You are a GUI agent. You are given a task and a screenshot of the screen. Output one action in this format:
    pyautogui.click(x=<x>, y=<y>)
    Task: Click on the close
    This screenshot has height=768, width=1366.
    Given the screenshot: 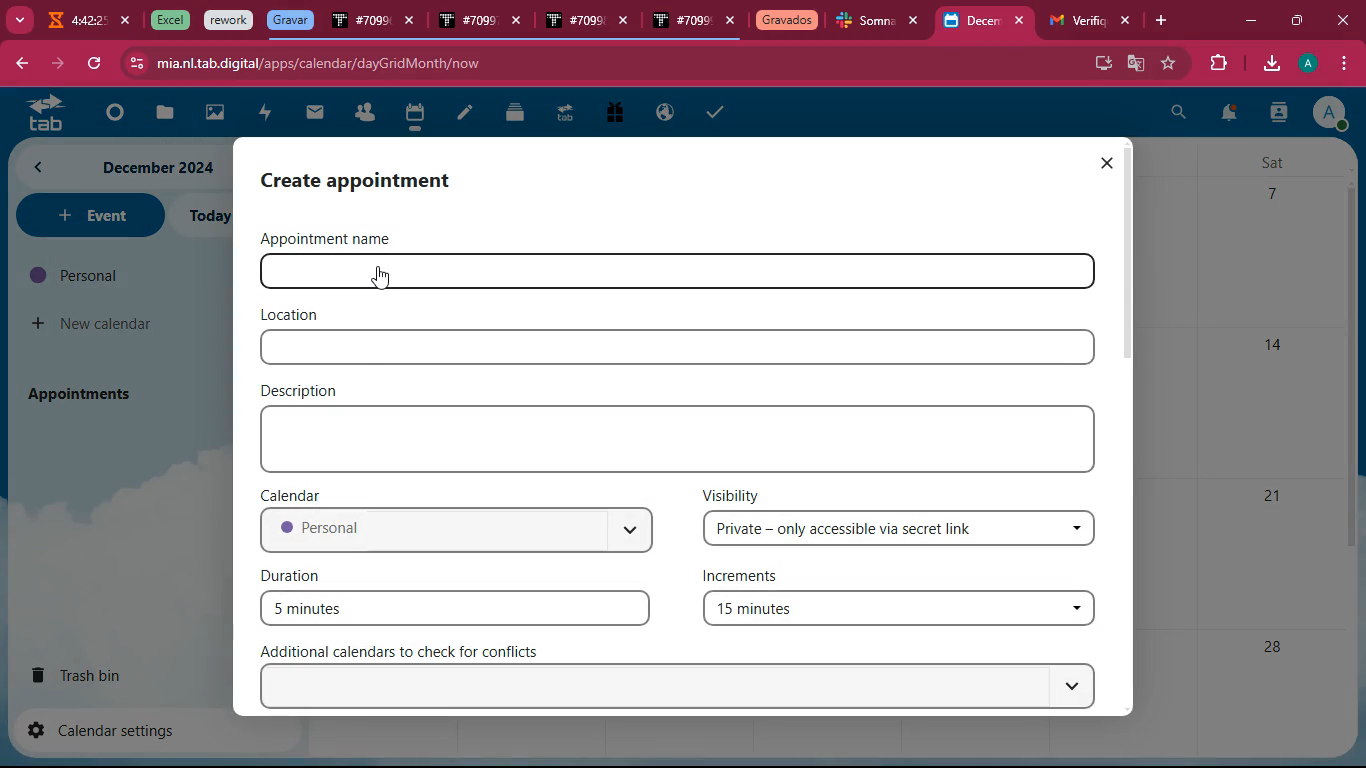 What is the action you would take?
    pyautogui.click(x=731, y=22)
    